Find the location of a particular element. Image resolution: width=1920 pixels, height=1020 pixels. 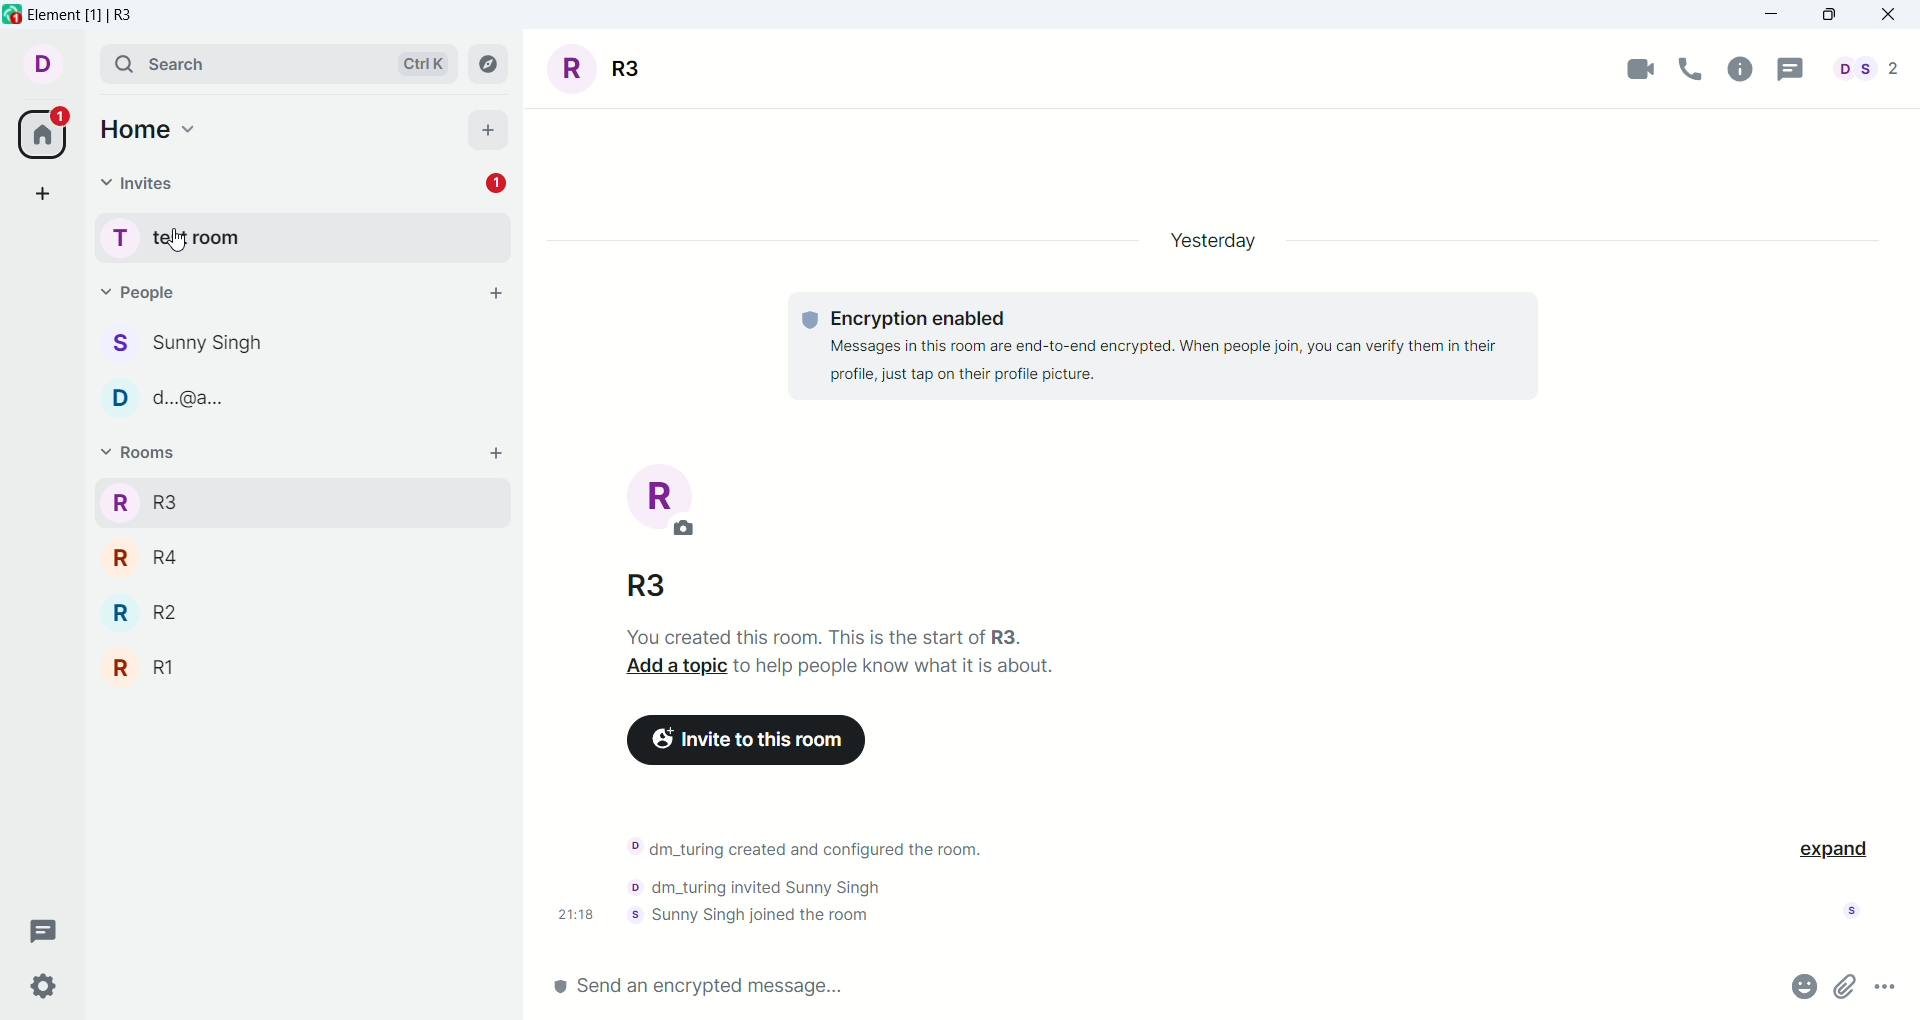

emoji is located at coordinates (1802, 987).